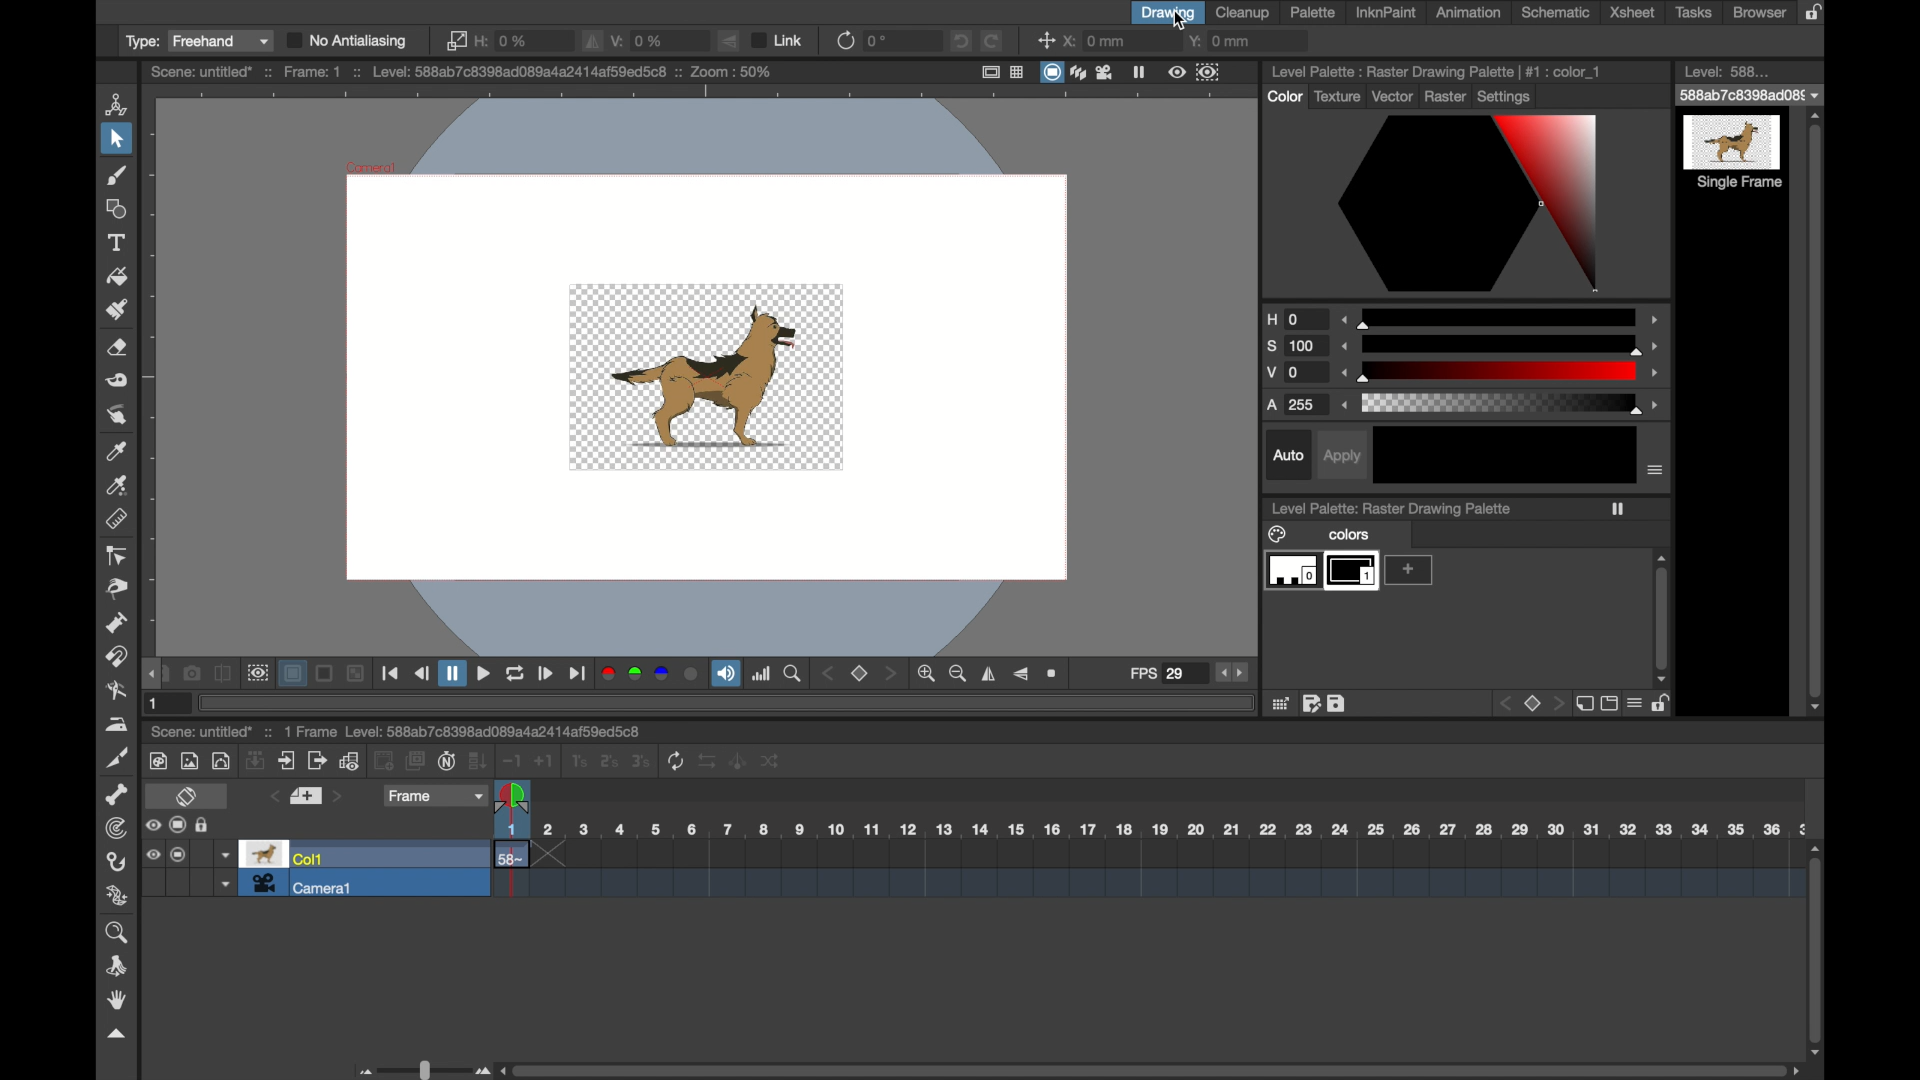 The height and width of the screenshot is (1080, 1920). Describe the element at coordinates (223, 674) in the screenshot. I see `compare to snapshot` at that location.